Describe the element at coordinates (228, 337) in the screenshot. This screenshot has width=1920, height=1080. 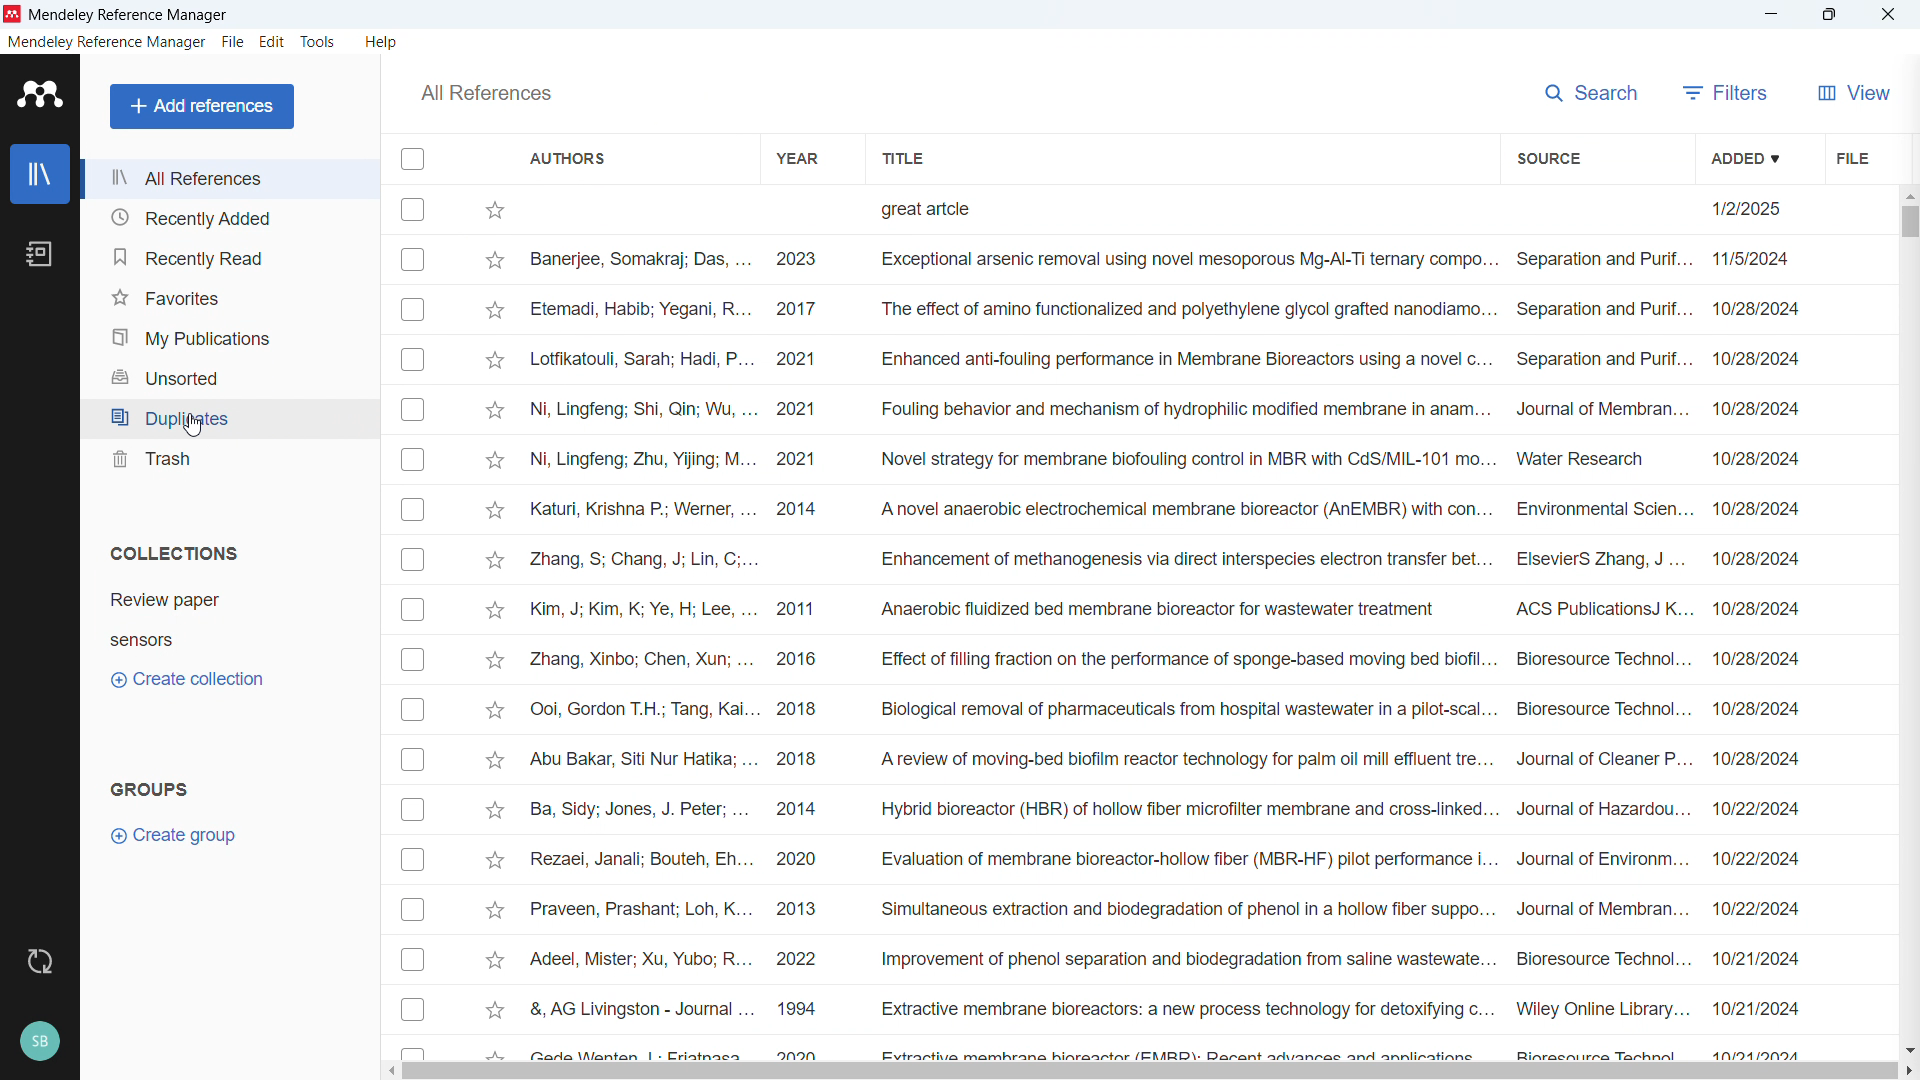
I see `My publications ` at that location.